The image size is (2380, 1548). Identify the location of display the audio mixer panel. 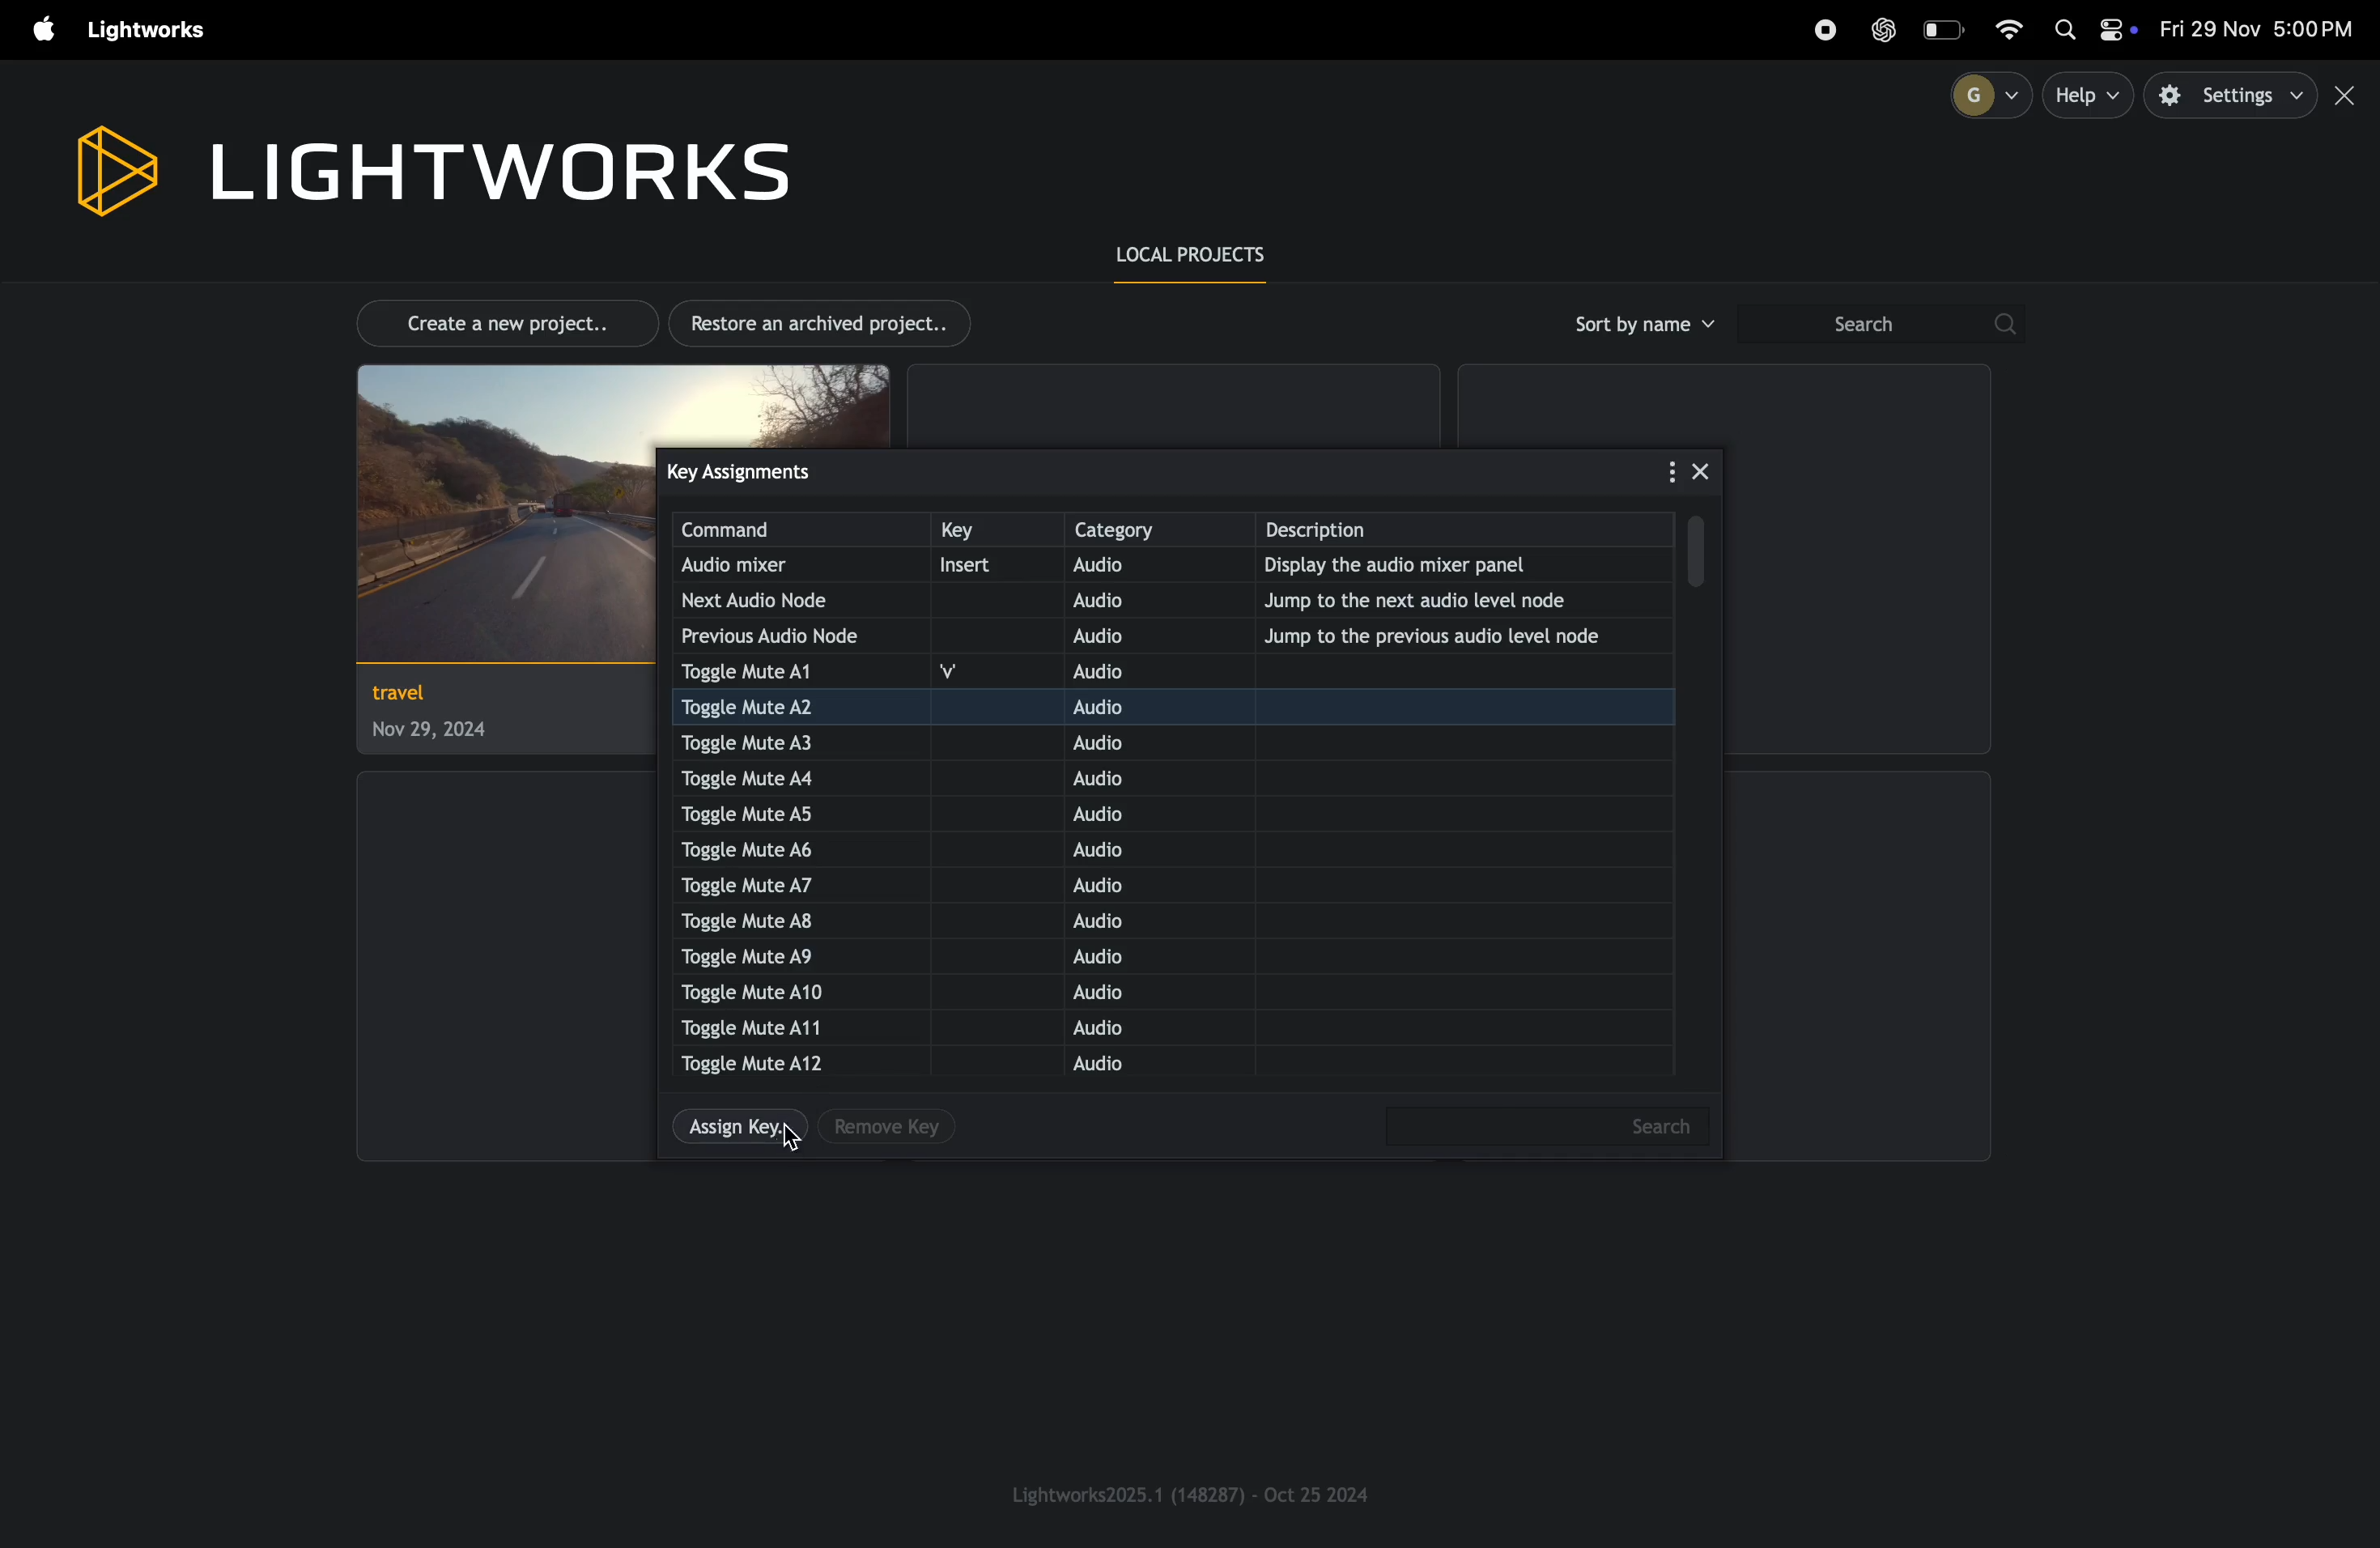
(1451, 568).